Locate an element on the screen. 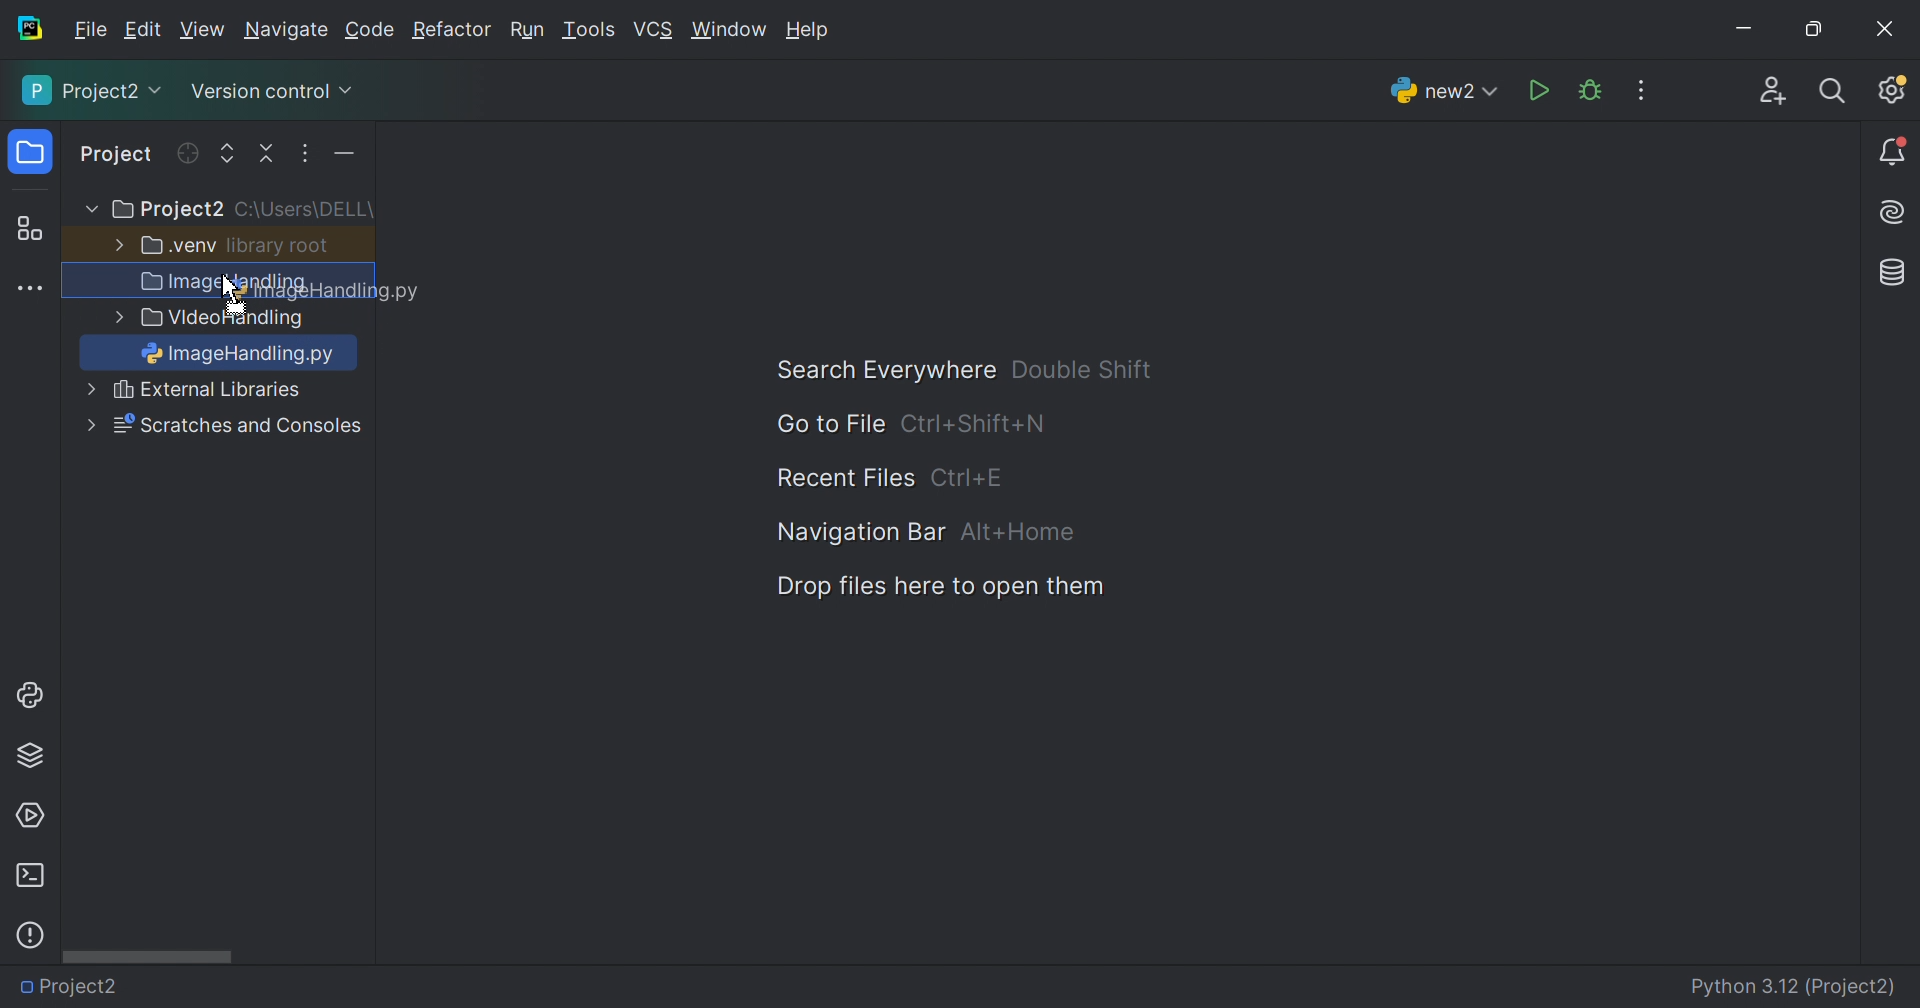  Ctrl+E is located at coordinates (967, 477).